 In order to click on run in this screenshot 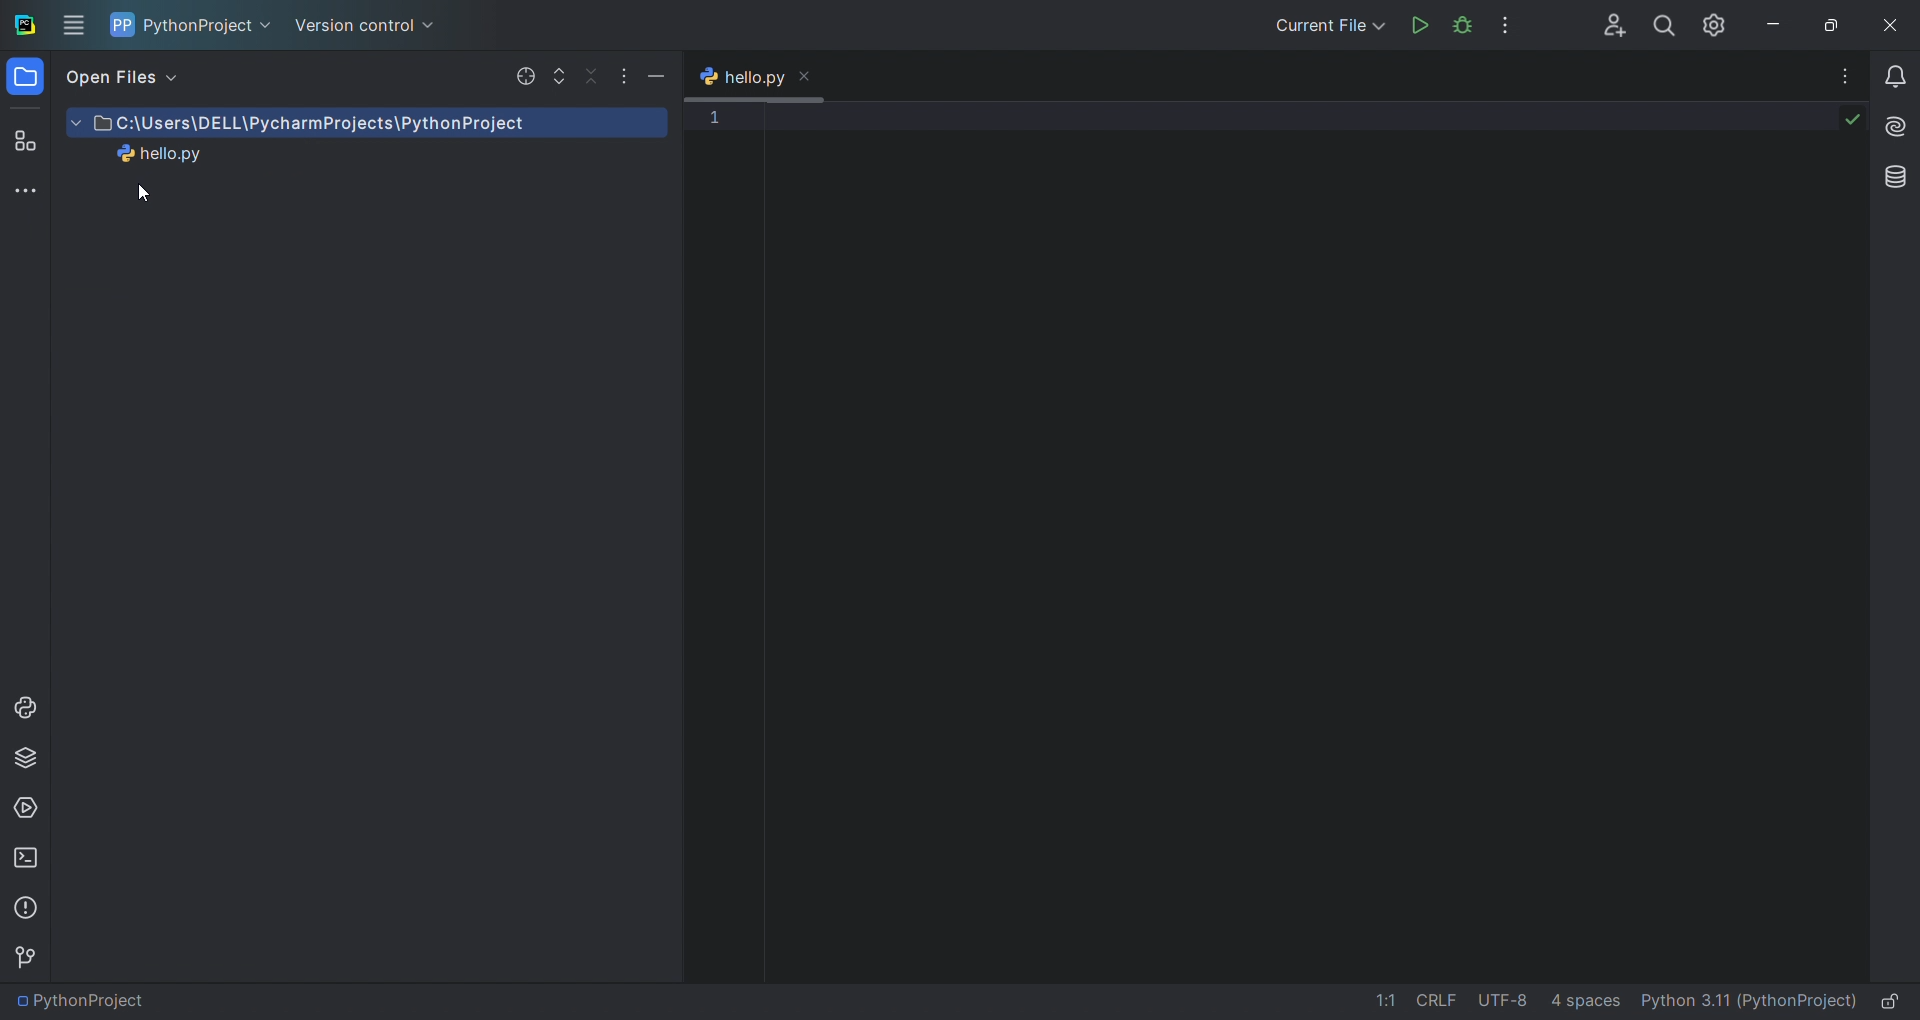, I will do `click(1420, 28)`.